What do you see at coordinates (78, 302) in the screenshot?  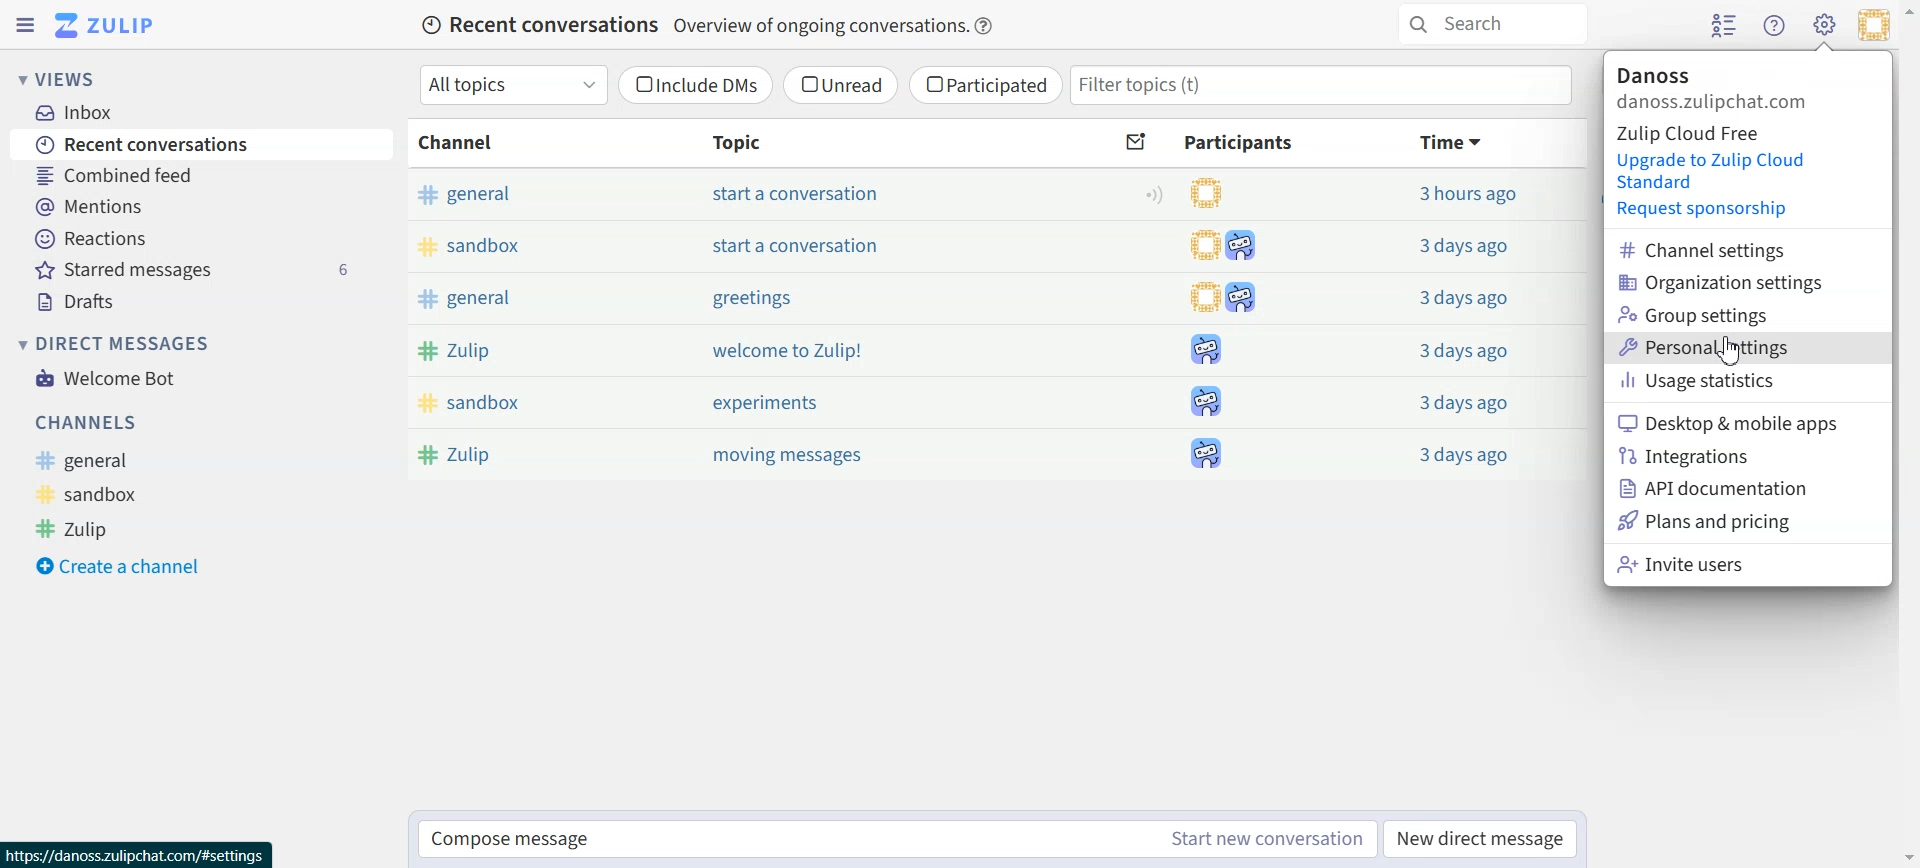 I see `Drafts` at bounding box center [78, 302].